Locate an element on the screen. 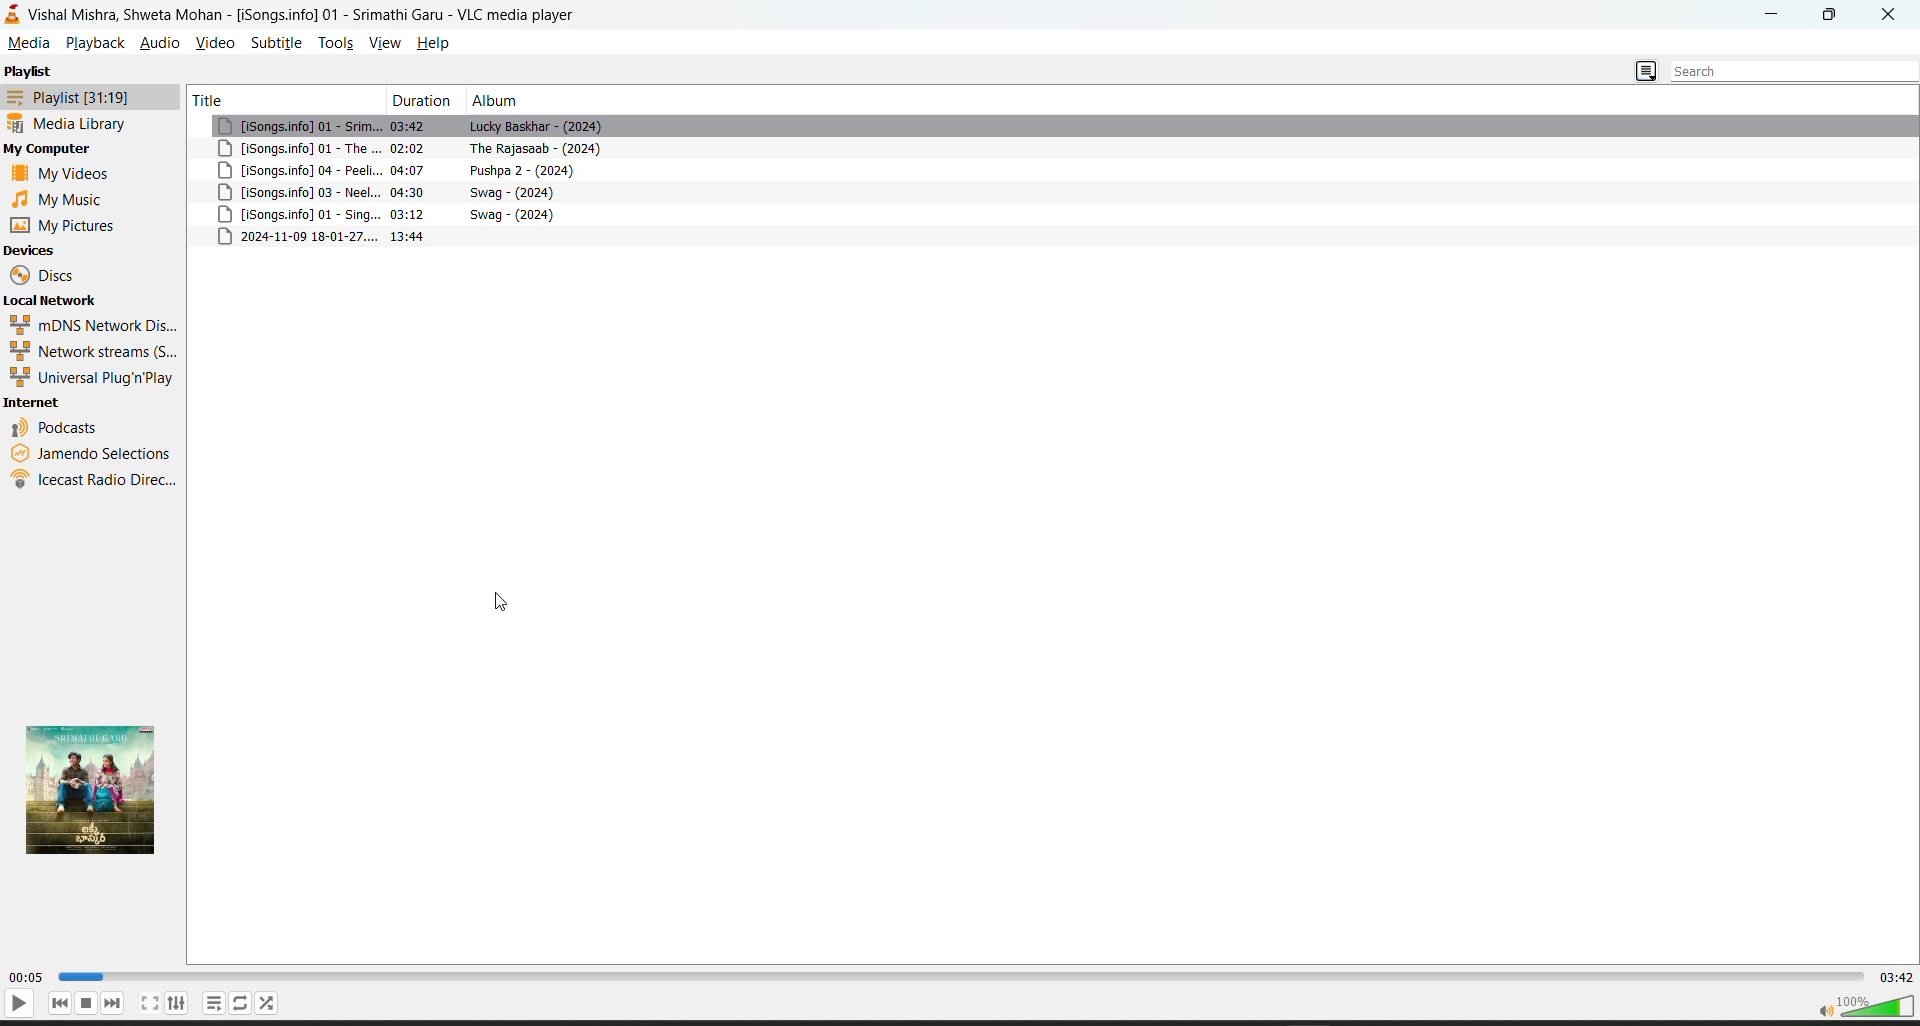 The width and height of the screenshot is (1920, 1026). jamendo selections is located at coordinates (94, 453).